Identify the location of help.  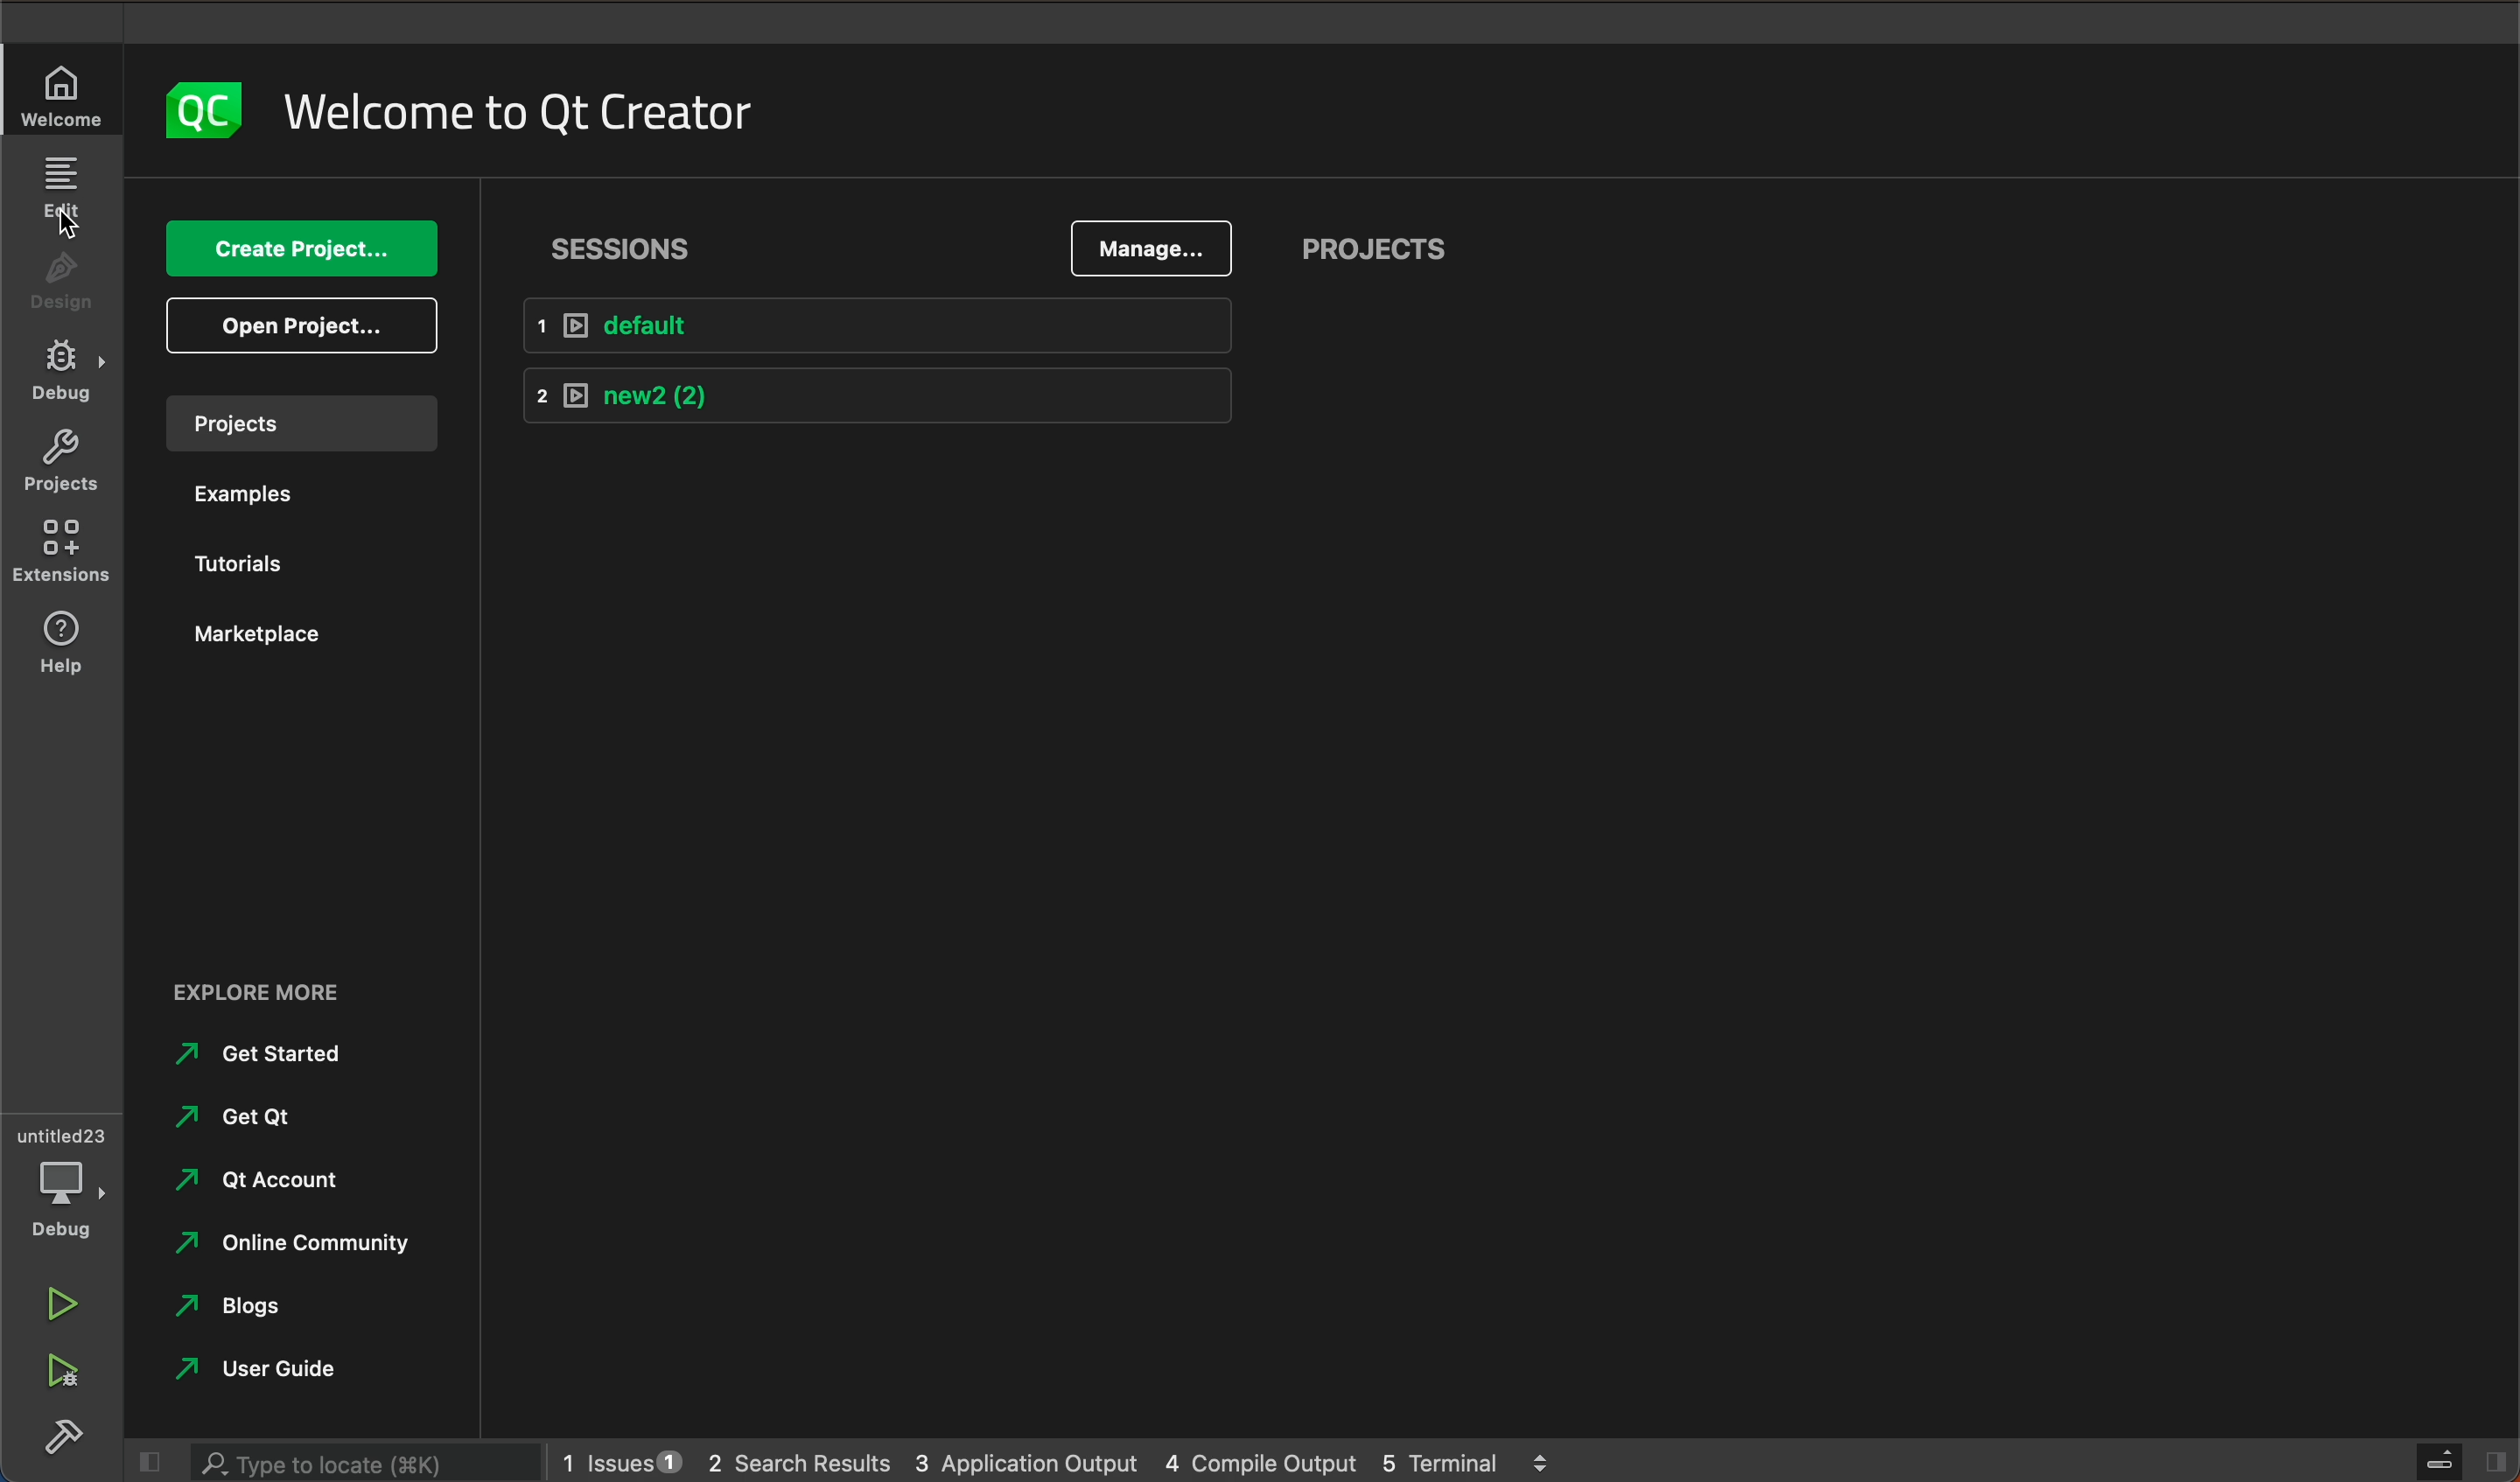
(62, 646).